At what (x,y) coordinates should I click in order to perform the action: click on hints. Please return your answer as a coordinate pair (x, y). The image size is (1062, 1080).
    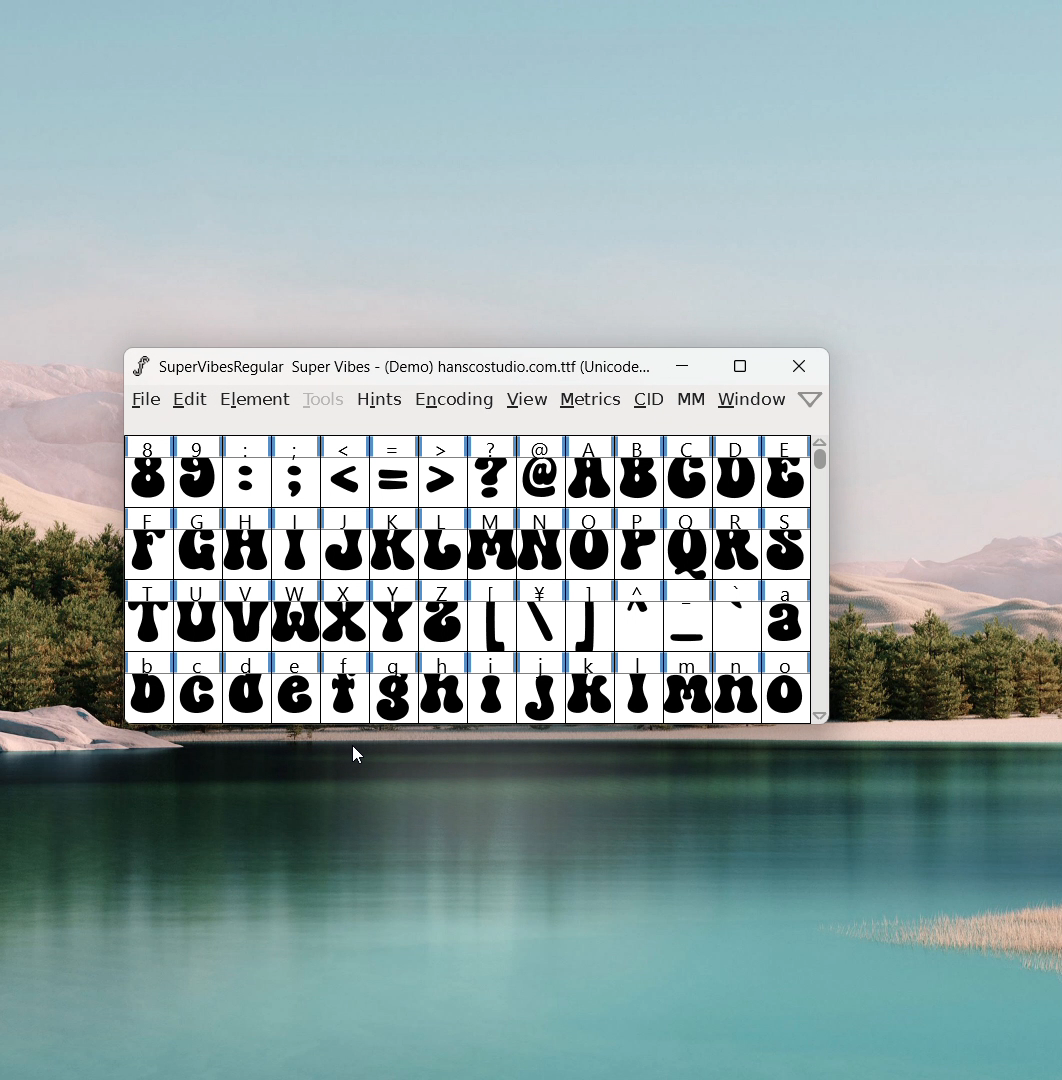
    Looking at the image, I should click on (381, 400).